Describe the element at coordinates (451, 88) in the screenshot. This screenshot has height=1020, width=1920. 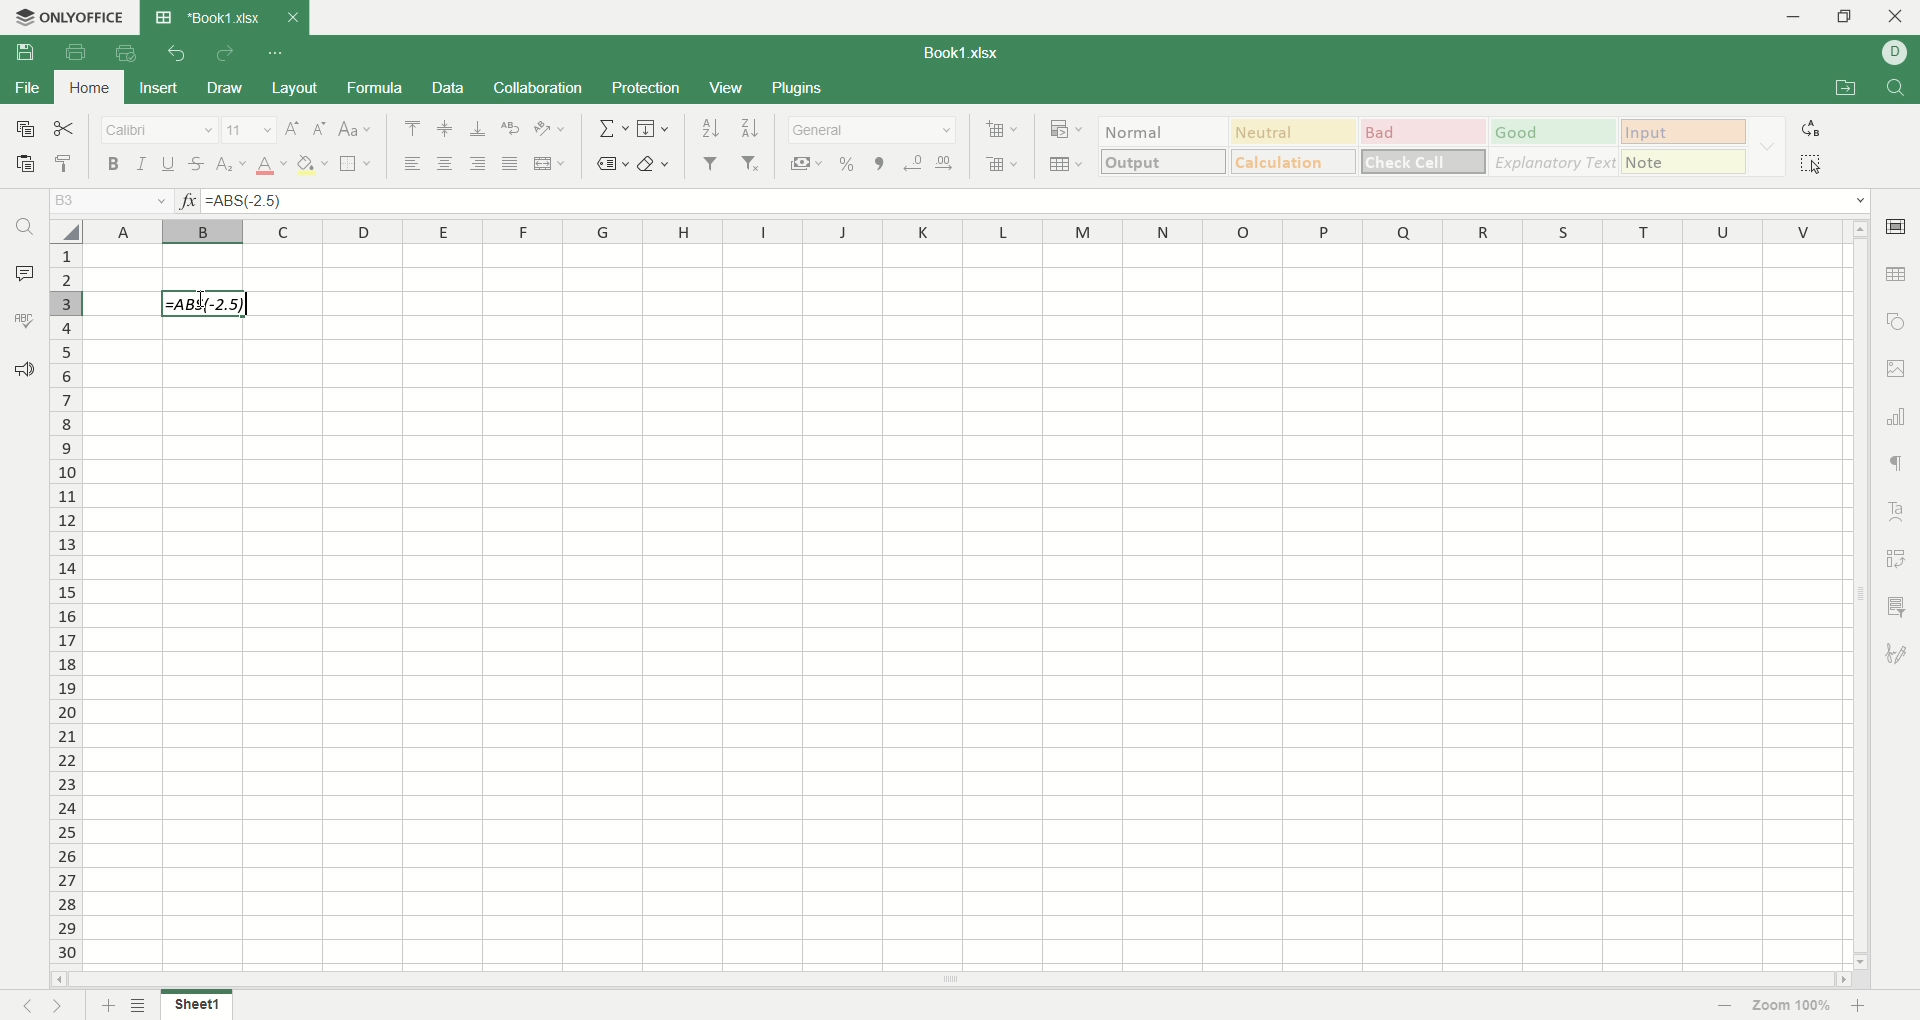
I see `data` at that location.